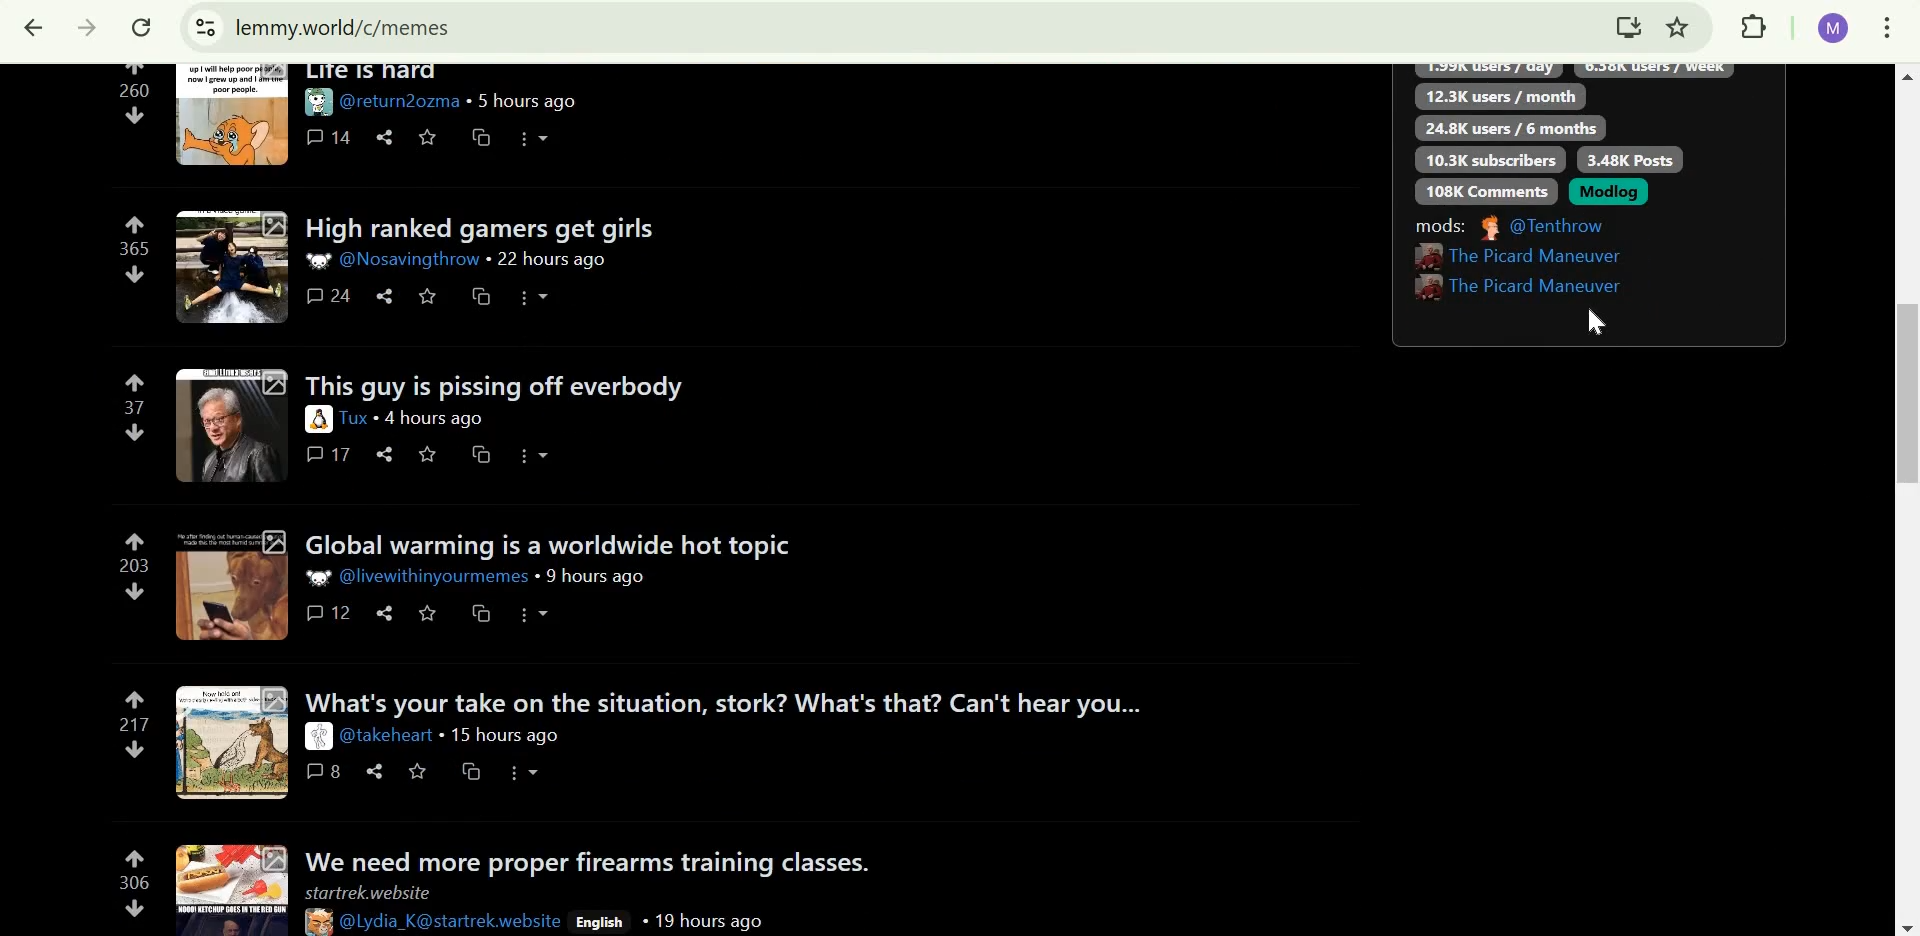  What do you see at coordinates (1607, 324) in the screenshot?
I see `cursor` at bounding box center [1607, 324].